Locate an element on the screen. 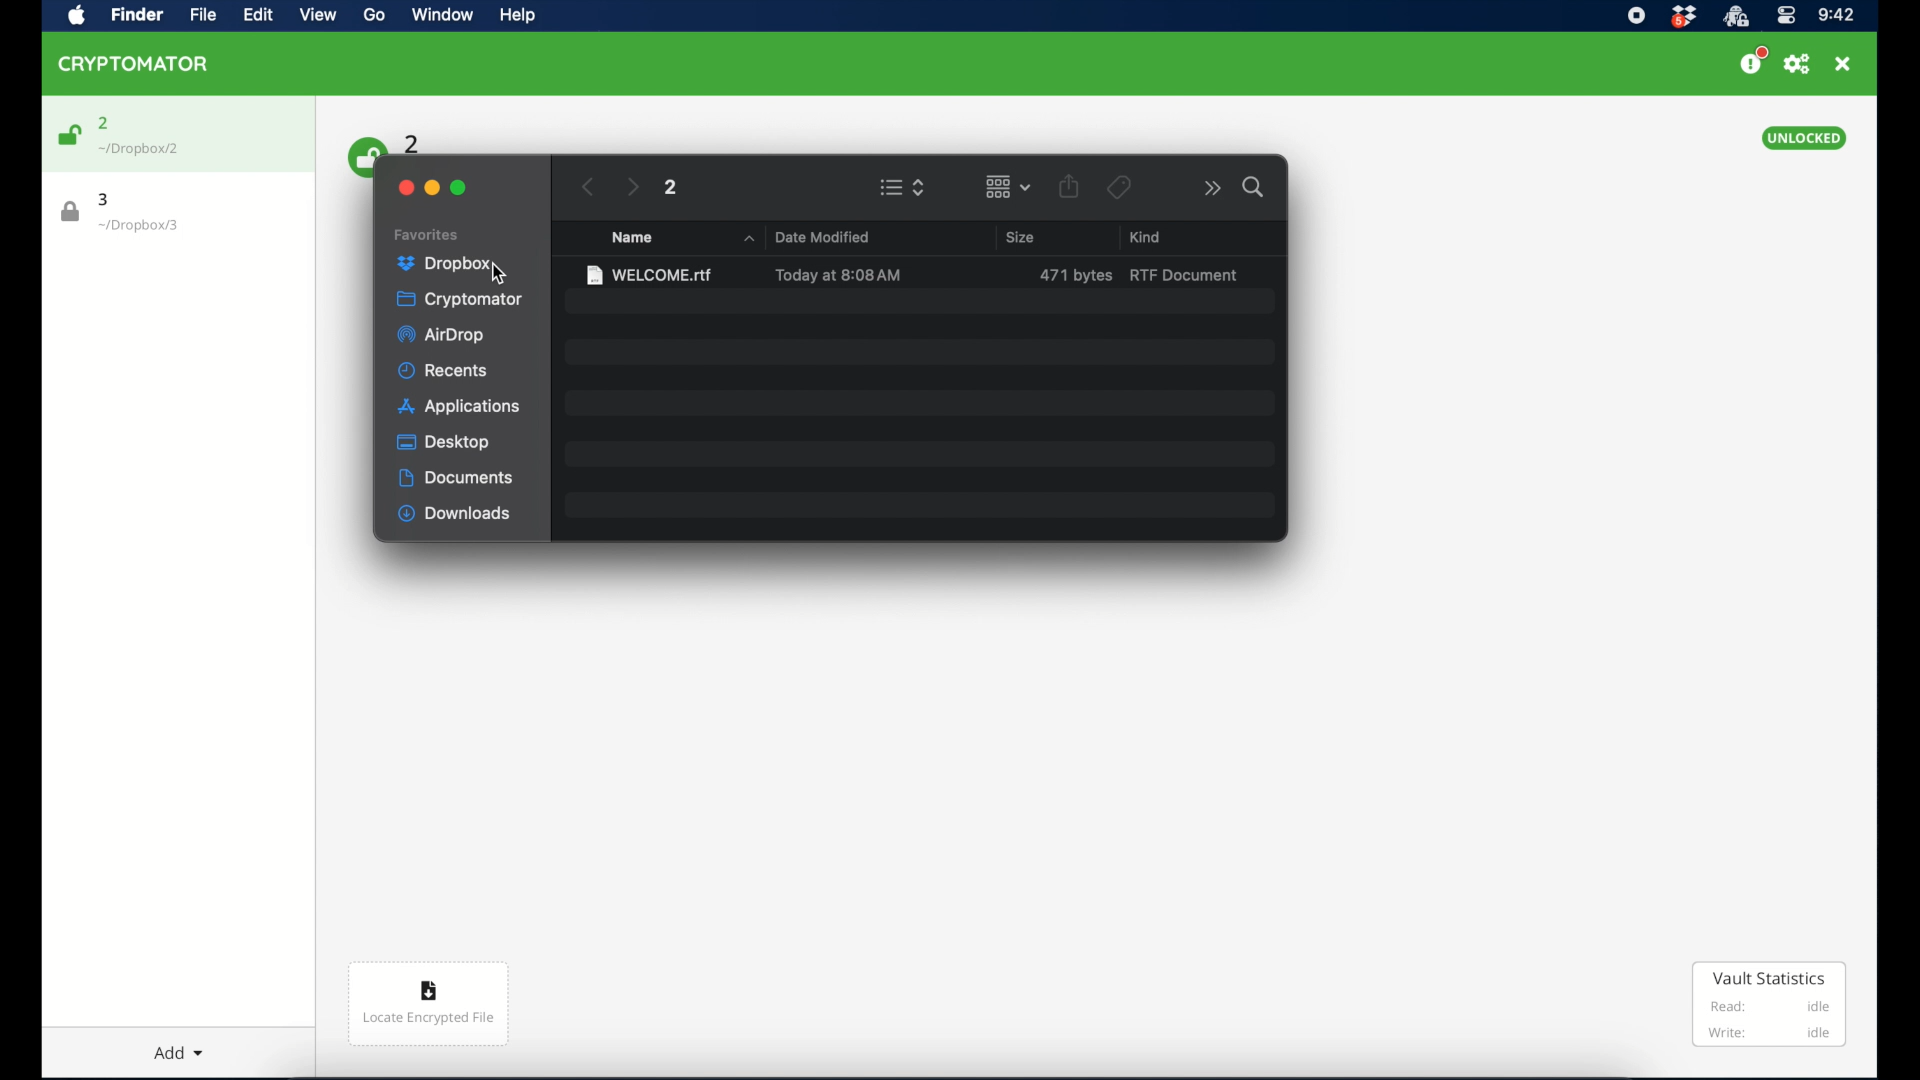  unlock  icon is located at coordinates (68, 135).